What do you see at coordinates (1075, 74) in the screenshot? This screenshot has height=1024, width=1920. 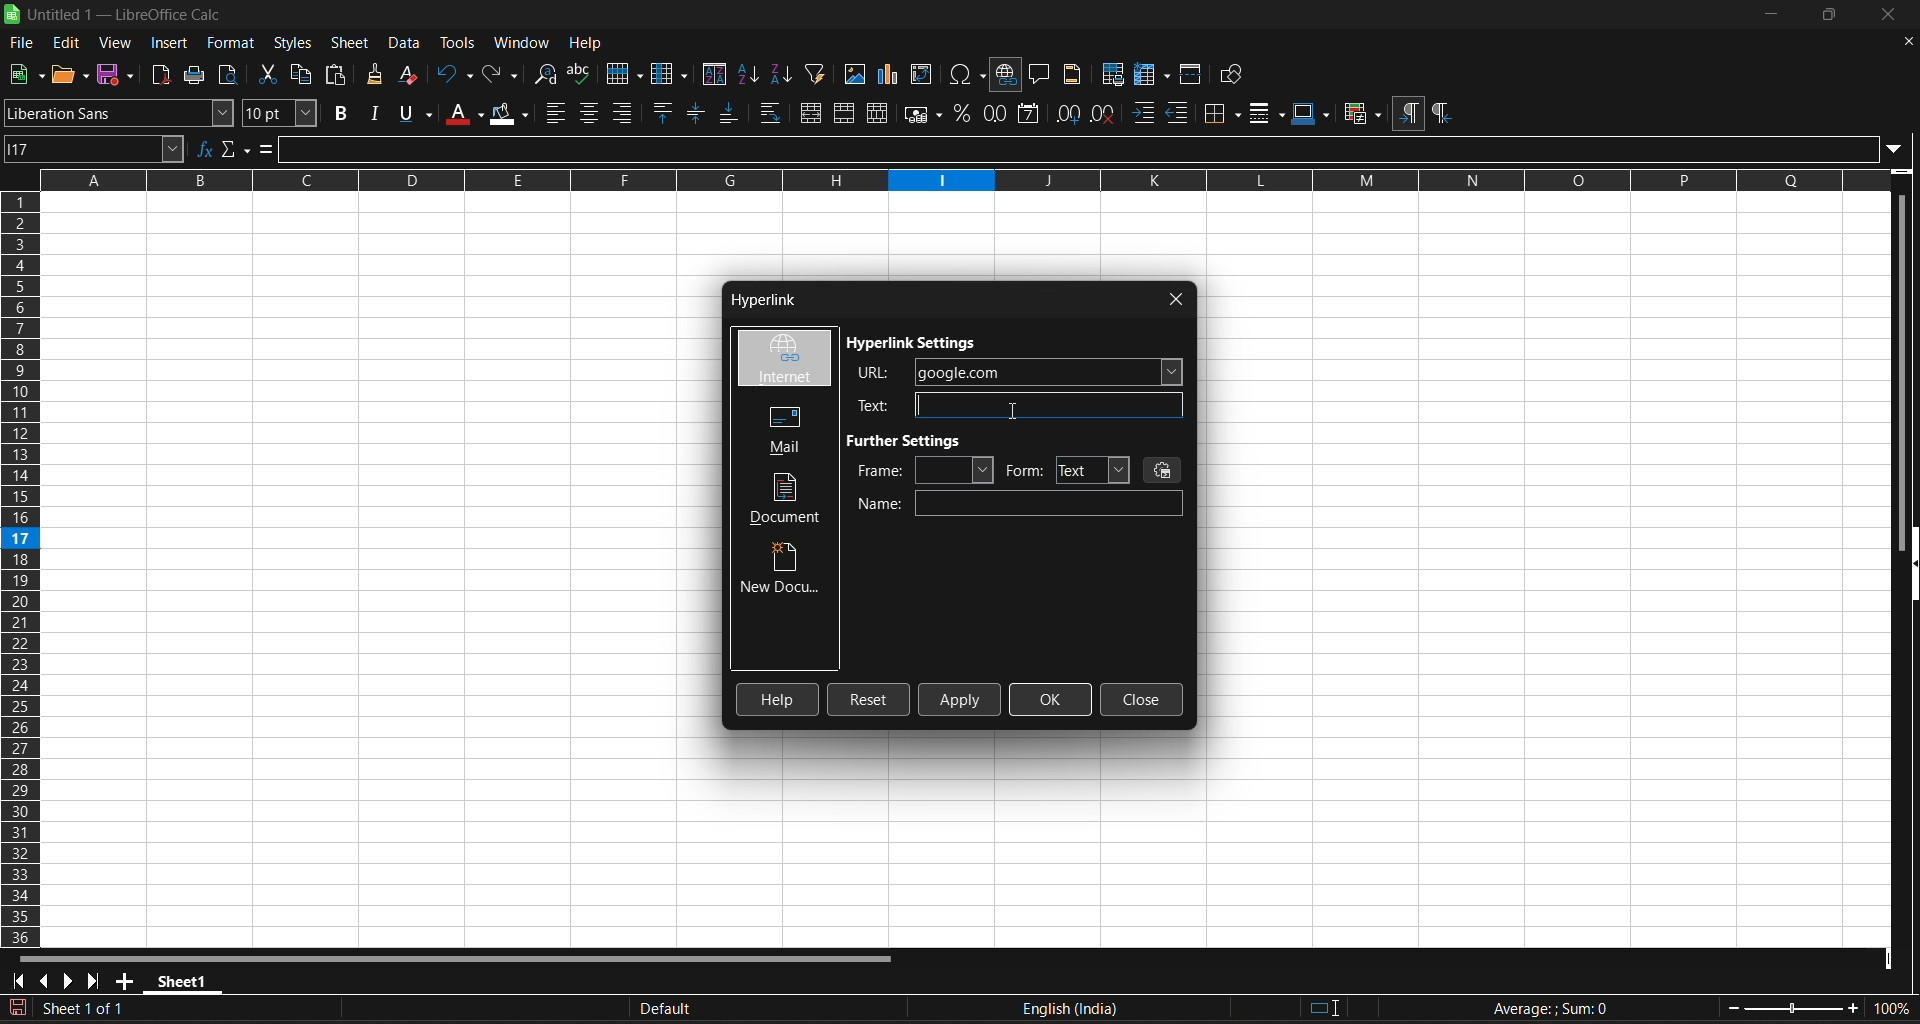 I see `headers and footers` at bounding box center [1075, 74].